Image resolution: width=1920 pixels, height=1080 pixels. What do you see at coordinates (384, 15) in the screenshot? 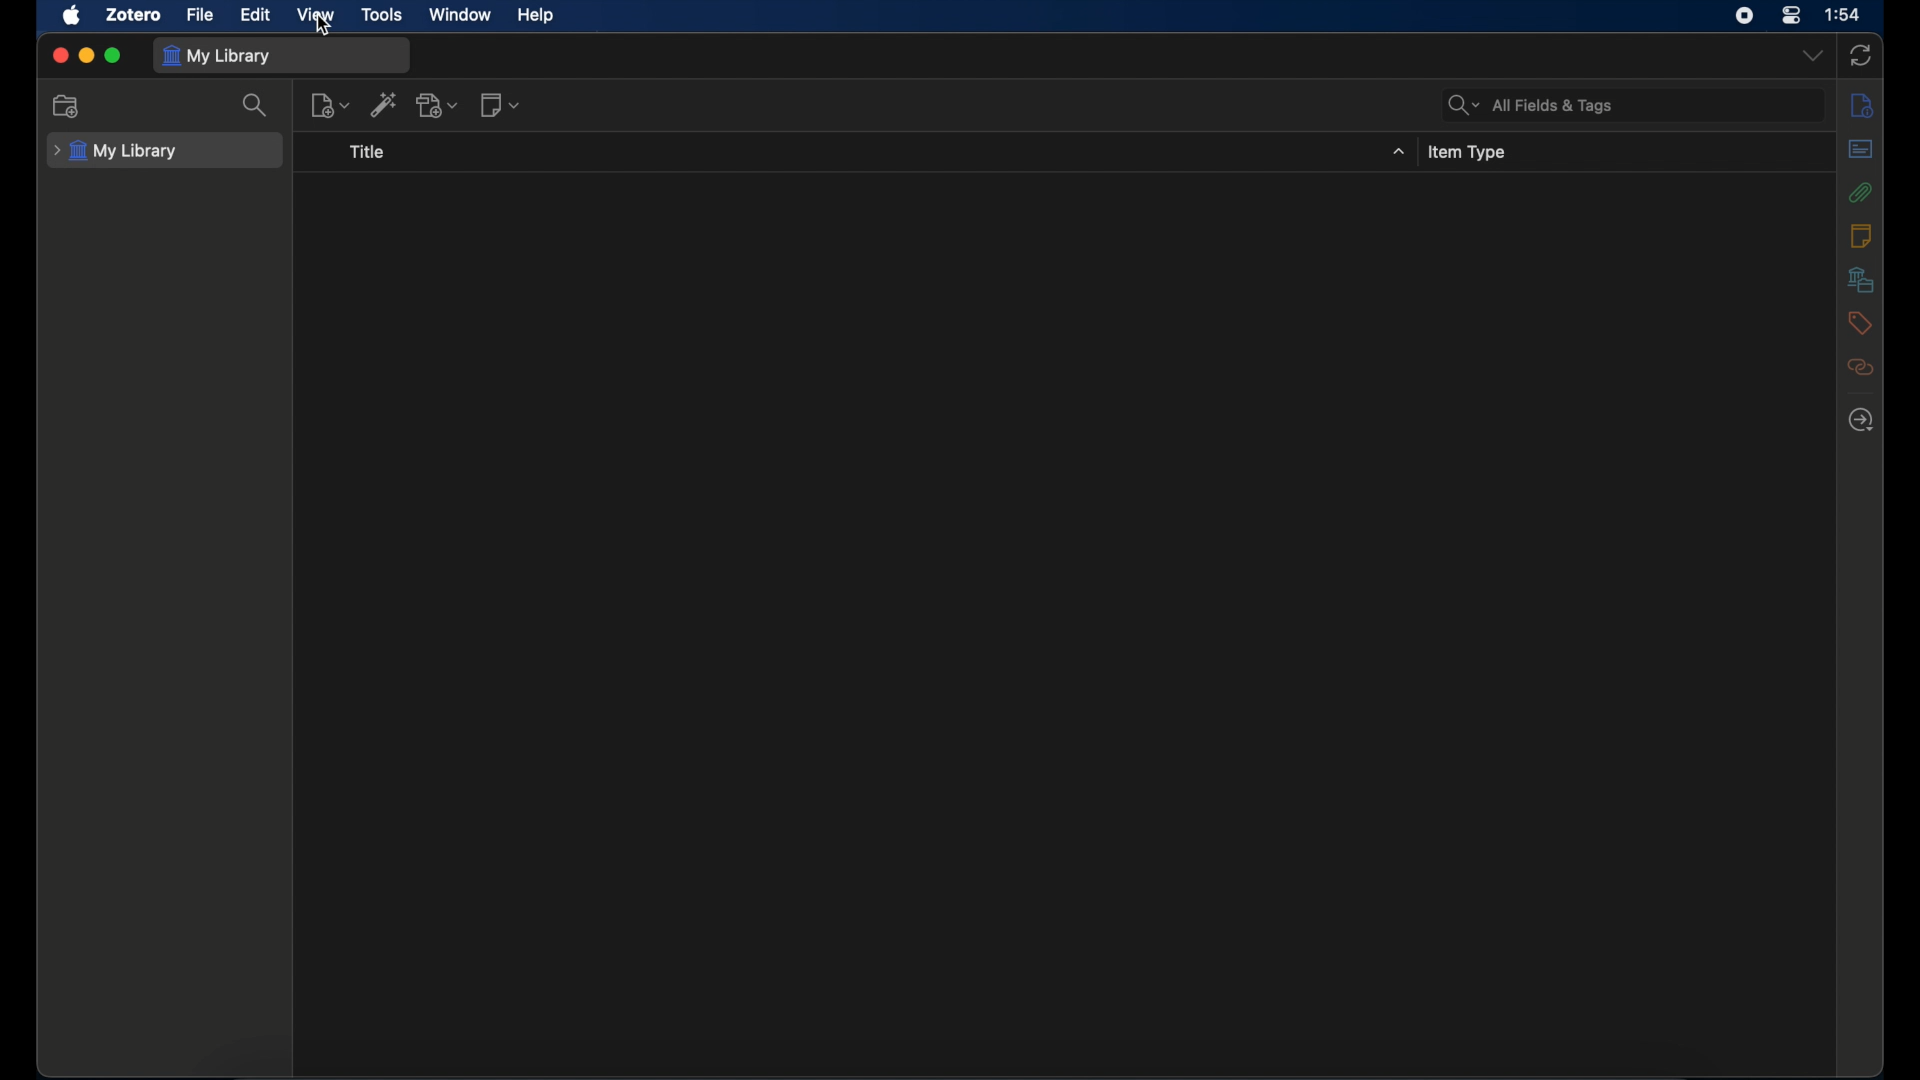
I see `tools` at bounding box center [384, 15].